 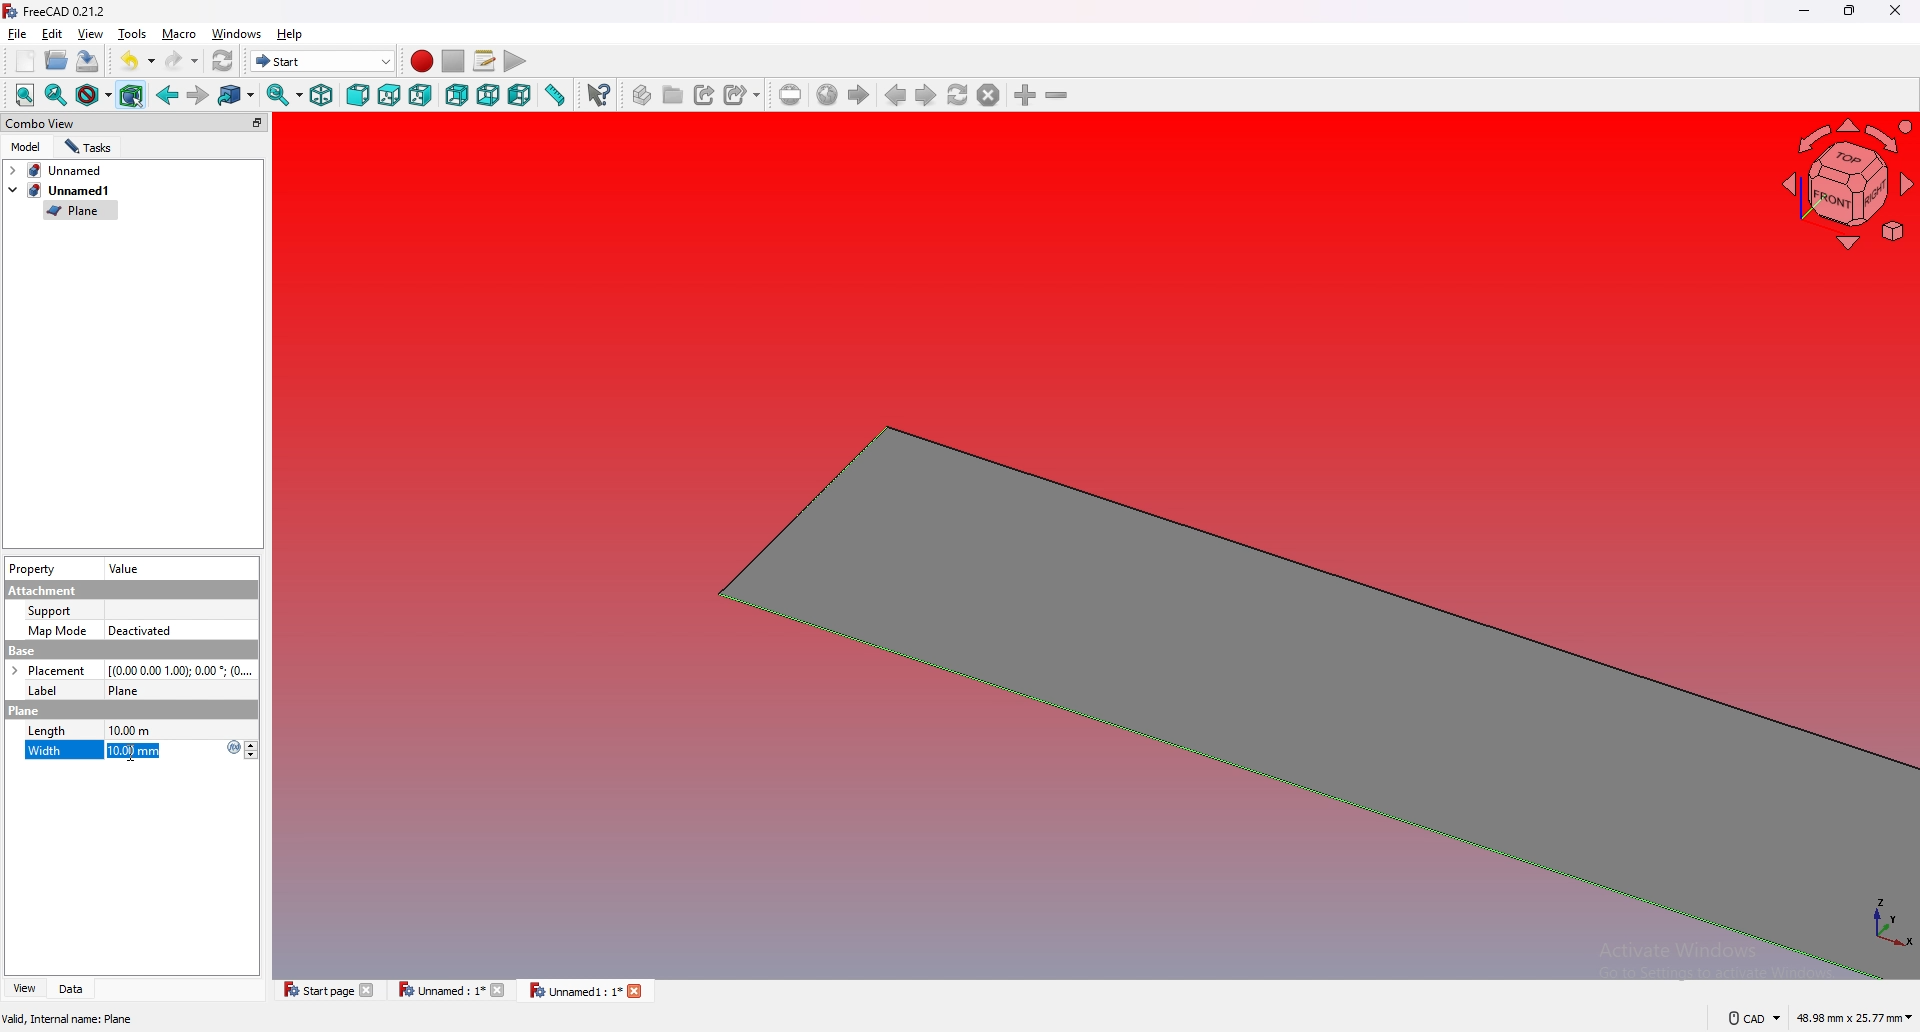 I want to click on macro, so click(x=180, y=33).